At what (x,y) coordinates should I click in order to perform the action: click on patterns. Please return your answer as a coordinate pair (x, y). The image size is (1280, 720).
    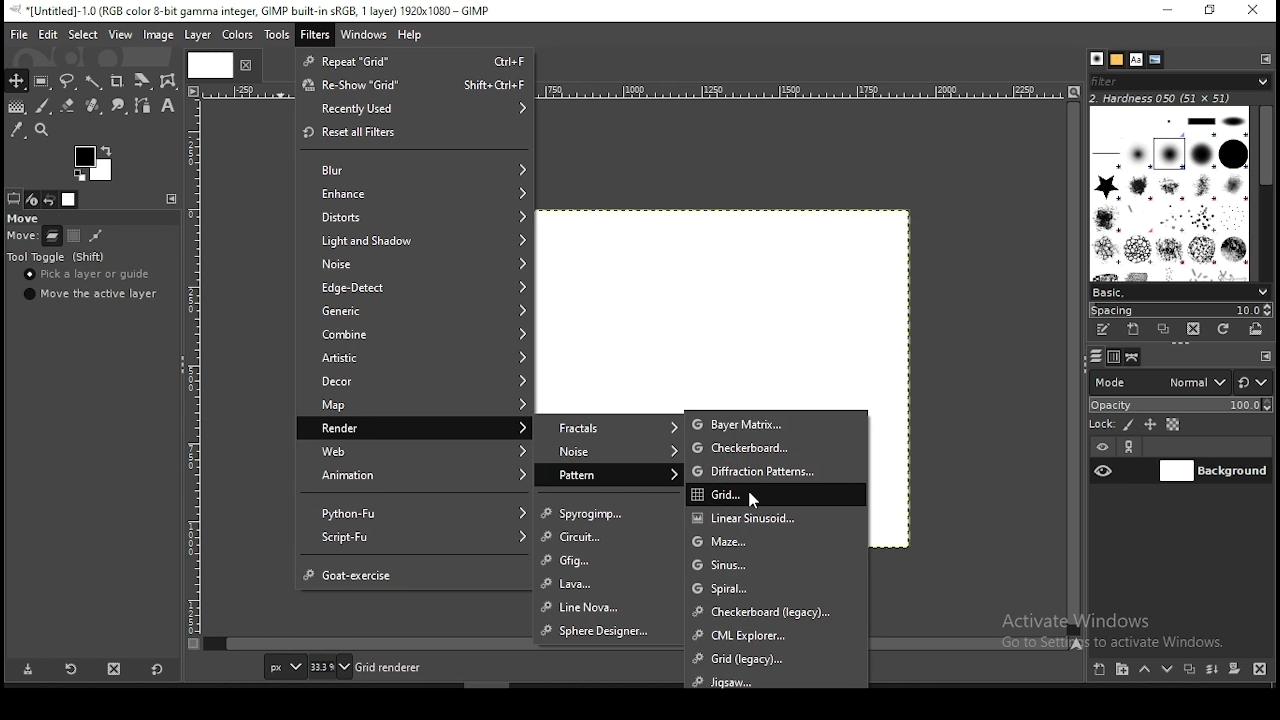
    Looking at the image, I should click on (1117, 60).